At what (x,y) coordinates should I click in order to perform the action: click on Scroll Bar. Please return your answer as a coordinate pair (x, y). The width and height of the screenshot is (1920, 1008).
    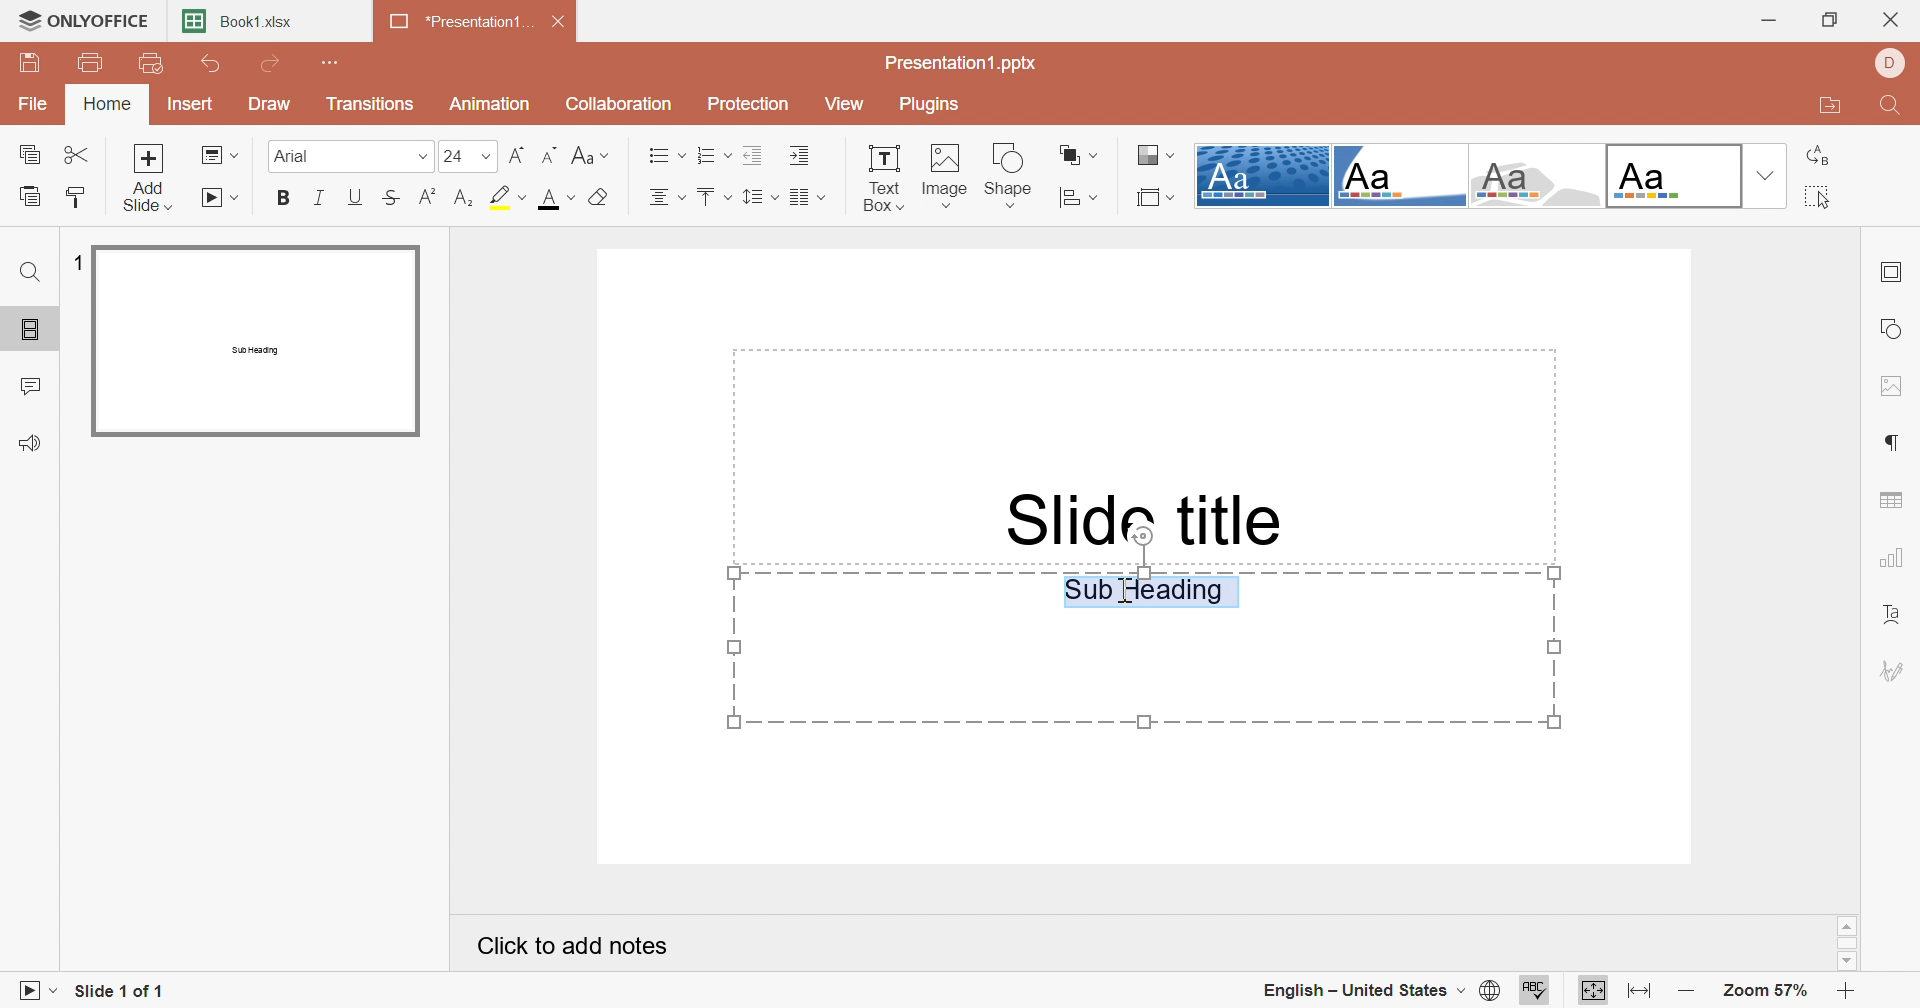
    Looking at the image, I should click on (1846, 941).